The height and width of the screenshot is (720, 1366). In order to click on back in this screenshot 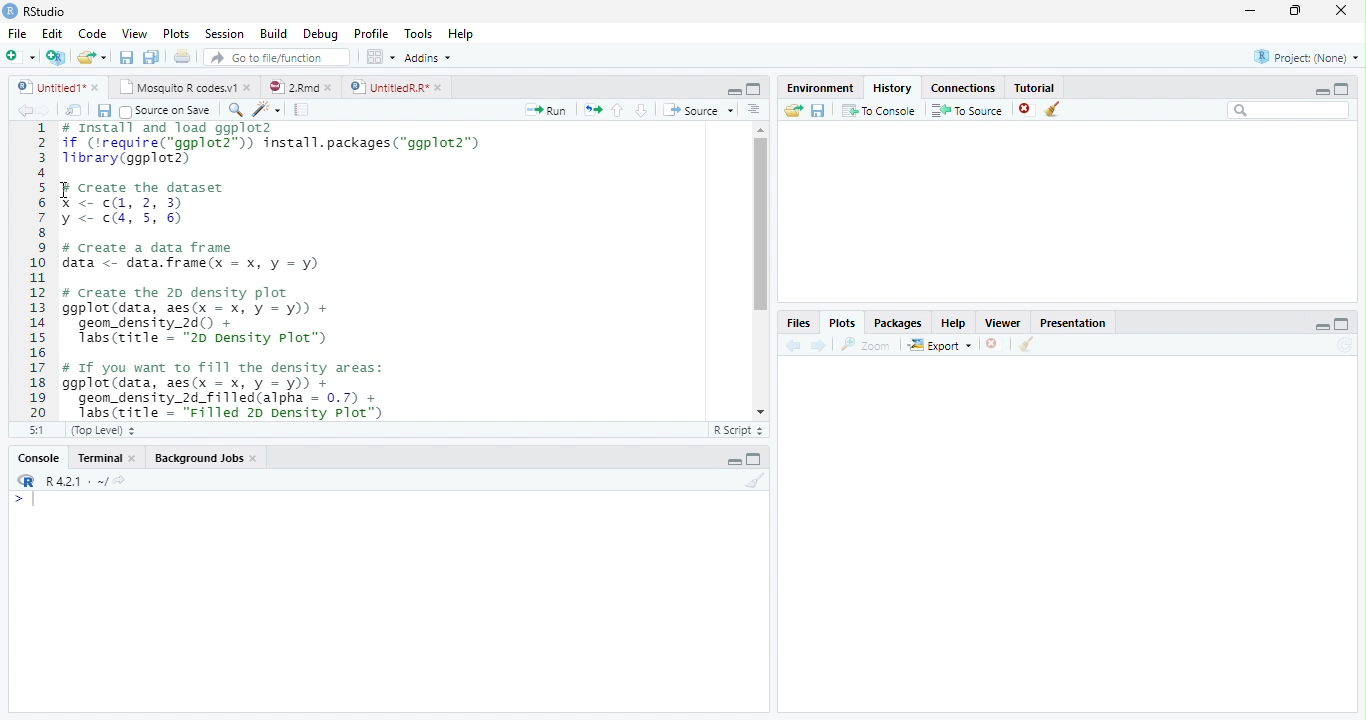, I will do `click(20, 110)`.